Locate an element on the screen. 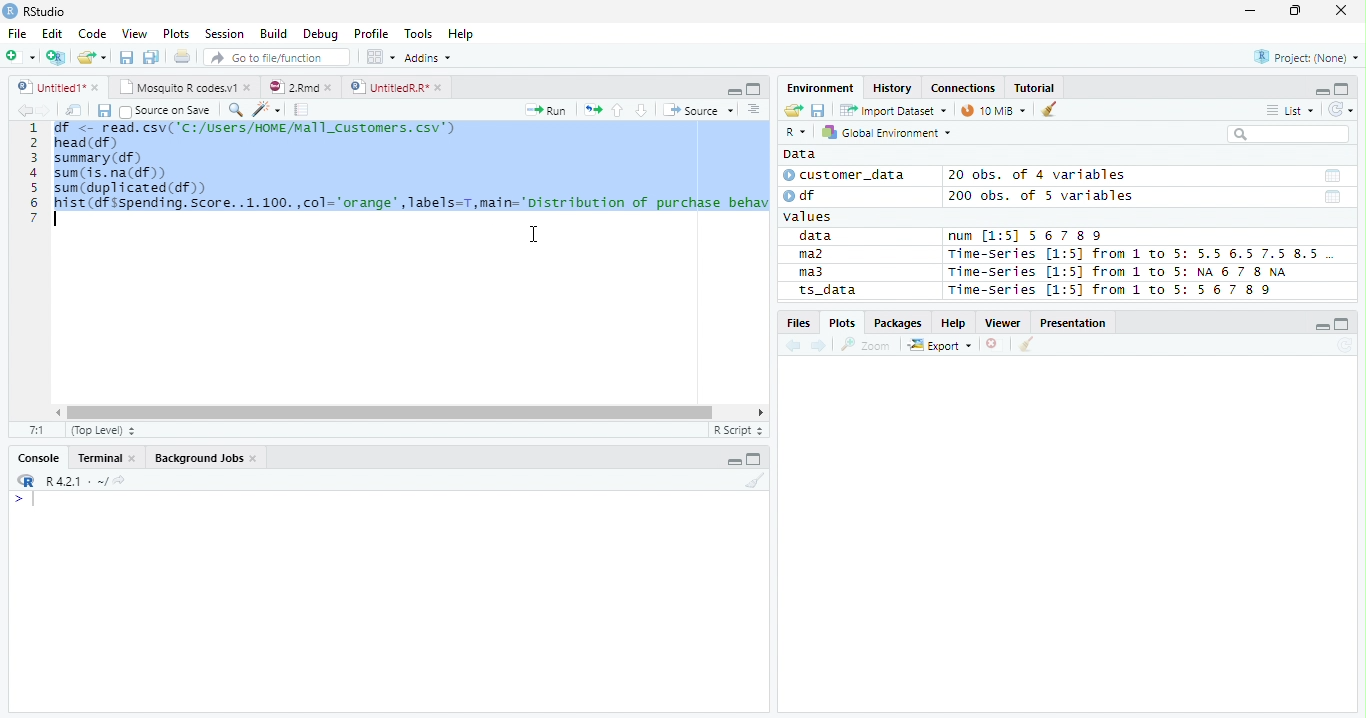 Image resolution: width=1366 pixels, height=718 pixels. Time-Series [1:5] from 1 to 5: 5.5 6.5 7.5 8.5 is located at coordinates (1137, 255).